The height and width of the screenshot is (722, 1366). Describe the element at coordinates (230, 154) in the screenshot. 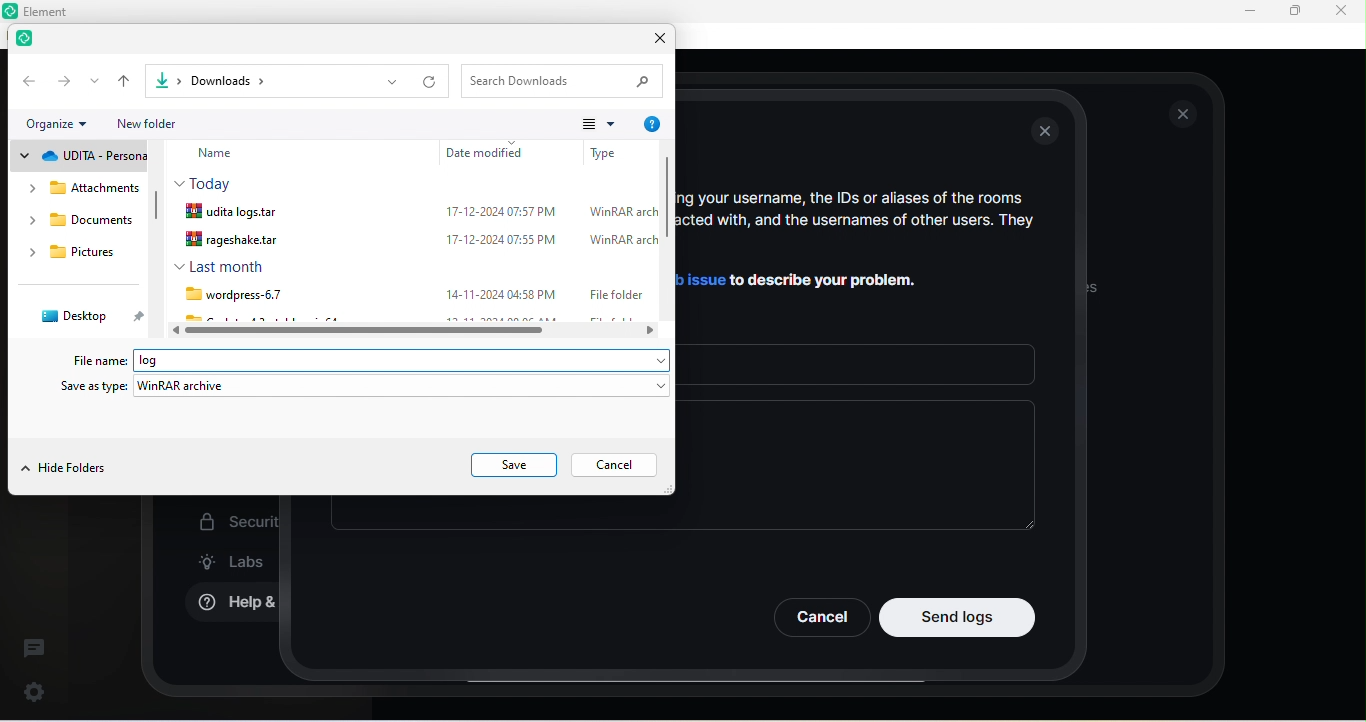

I see `name` at that location.